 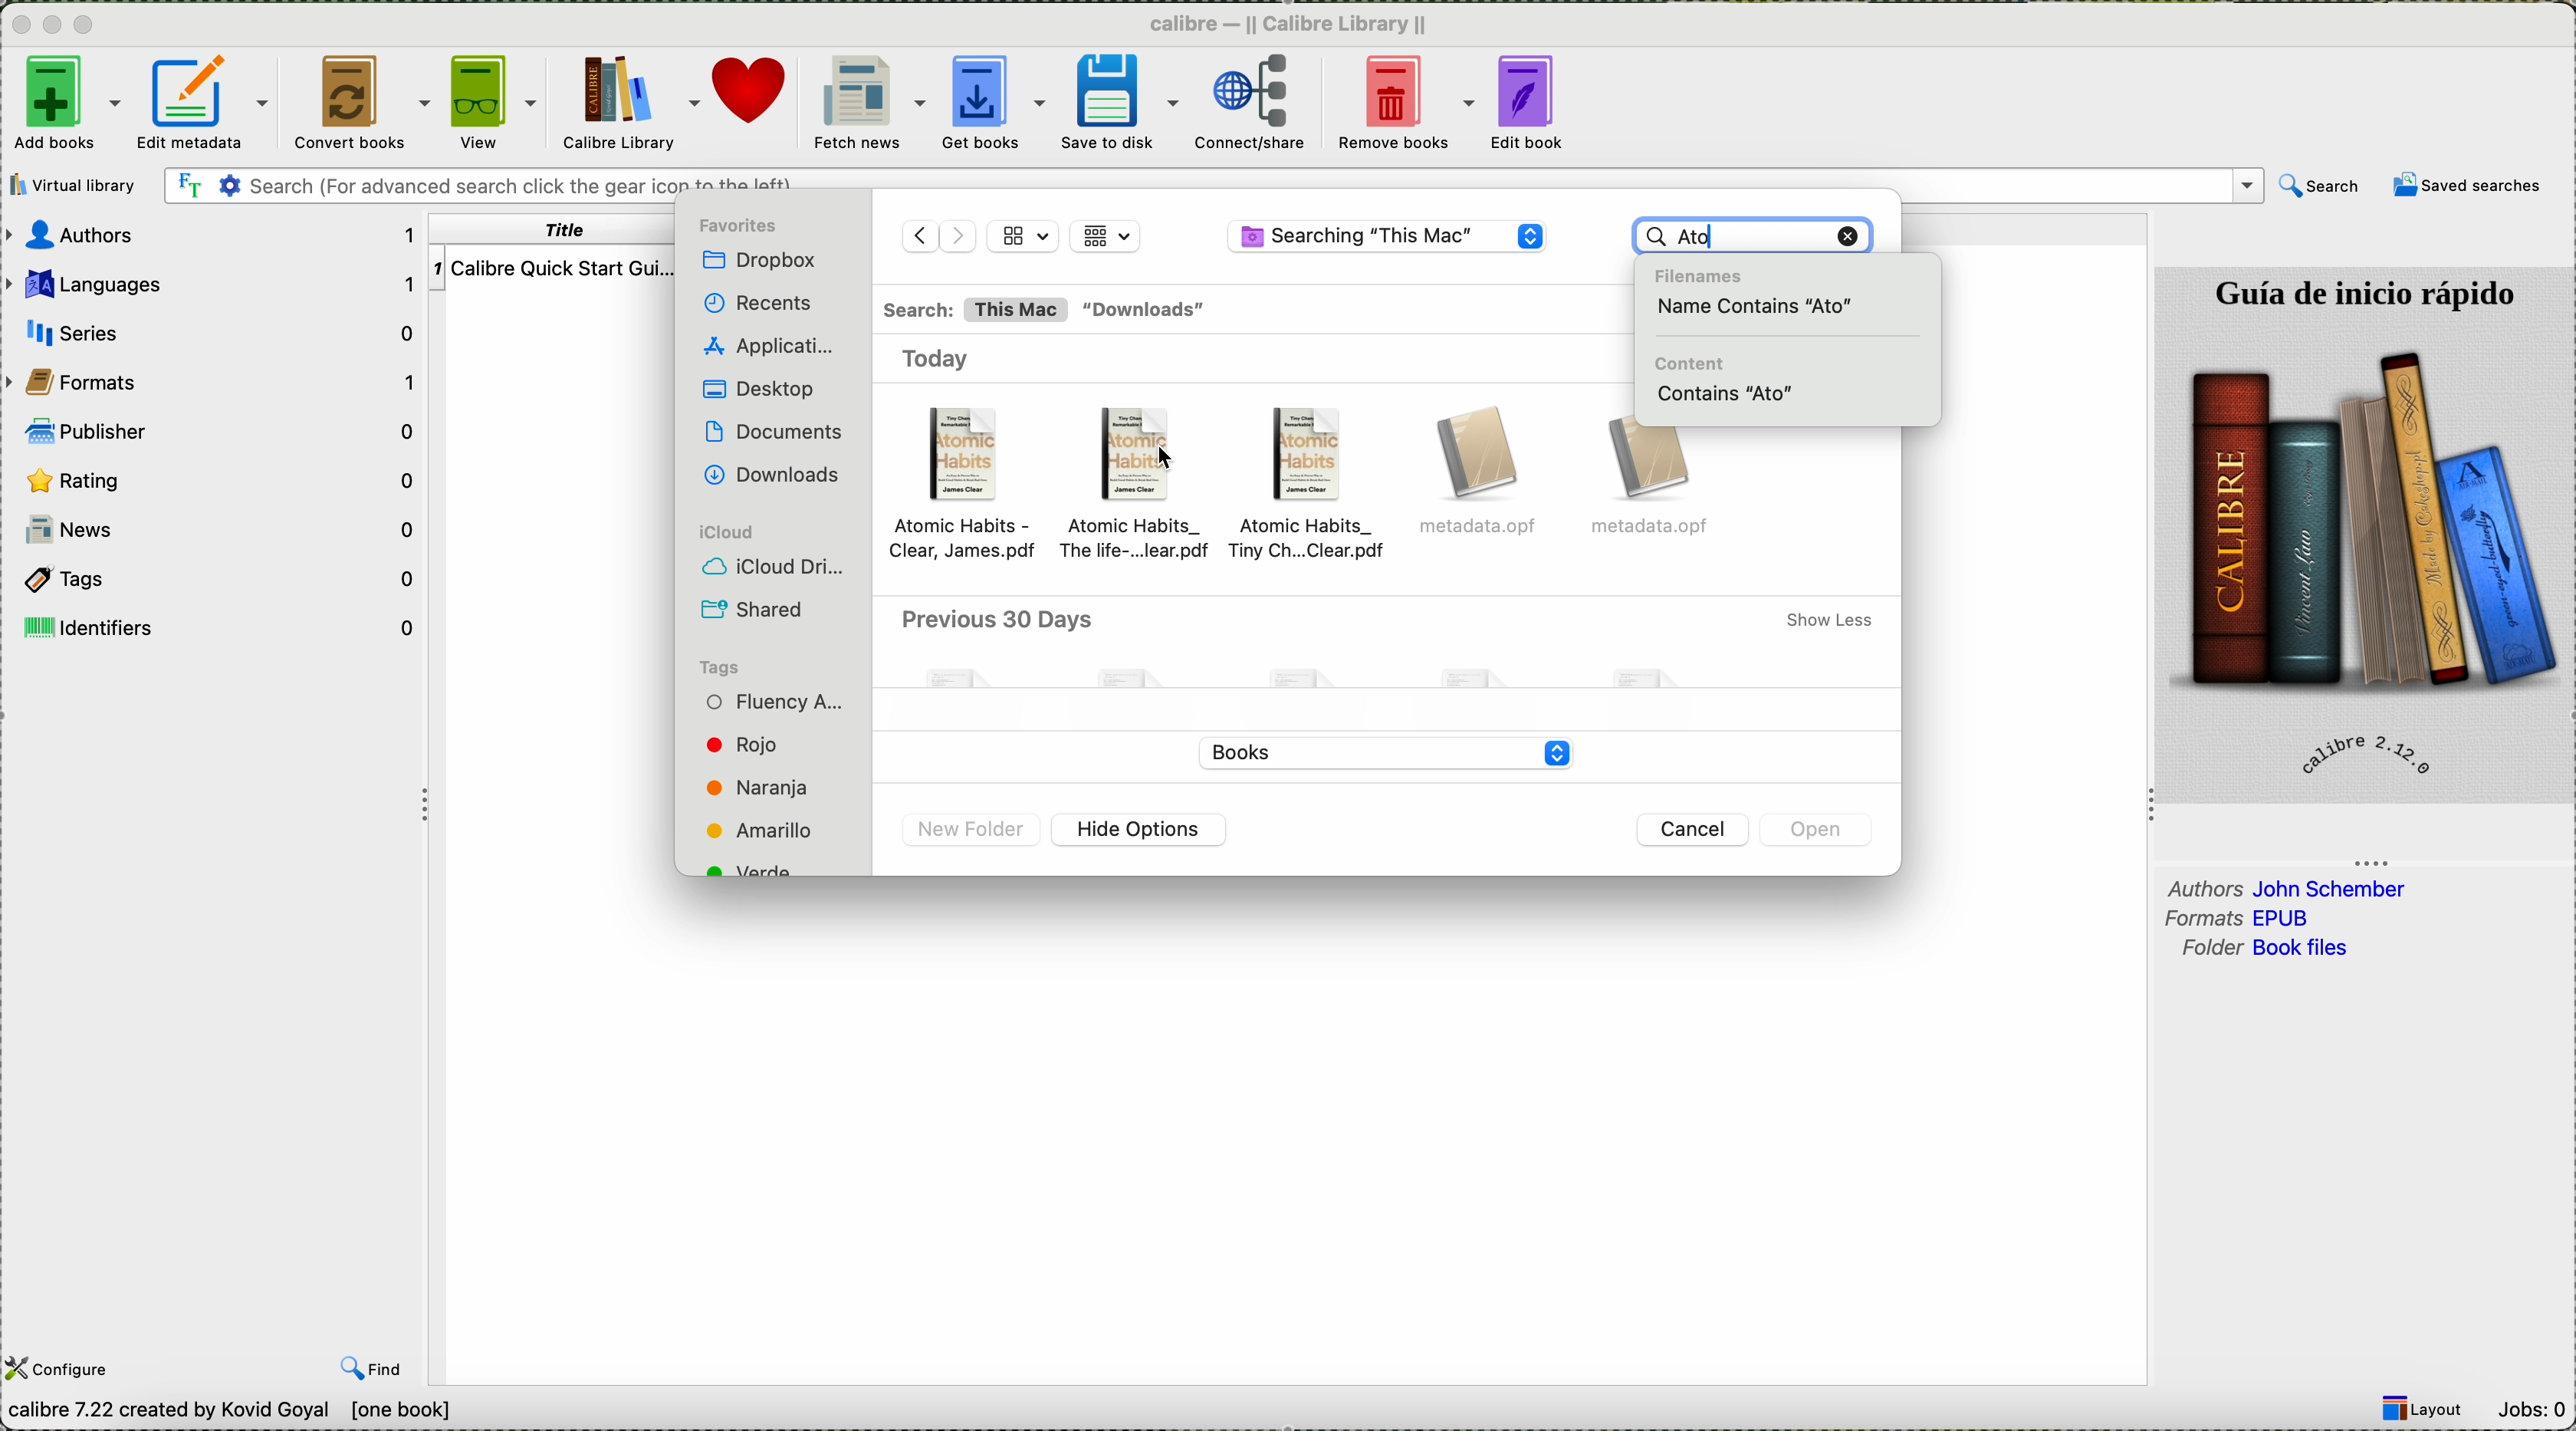 What do you see at coordinates (217, 482) in the screenshot?
I see `rating` at bounding box center [217, 482].